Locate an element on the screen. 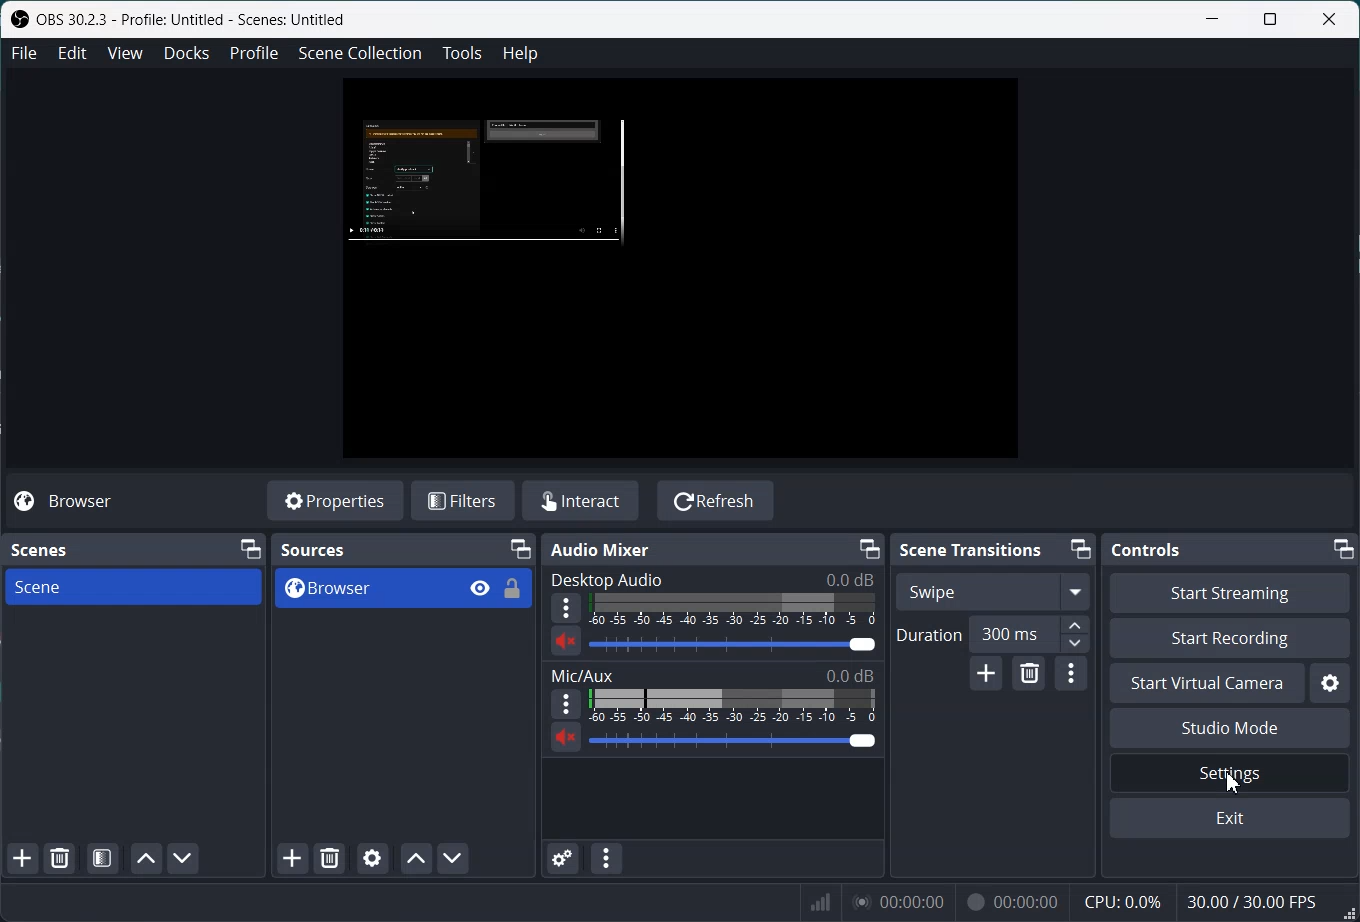  Minimize is located at coordinates (1343, 549).